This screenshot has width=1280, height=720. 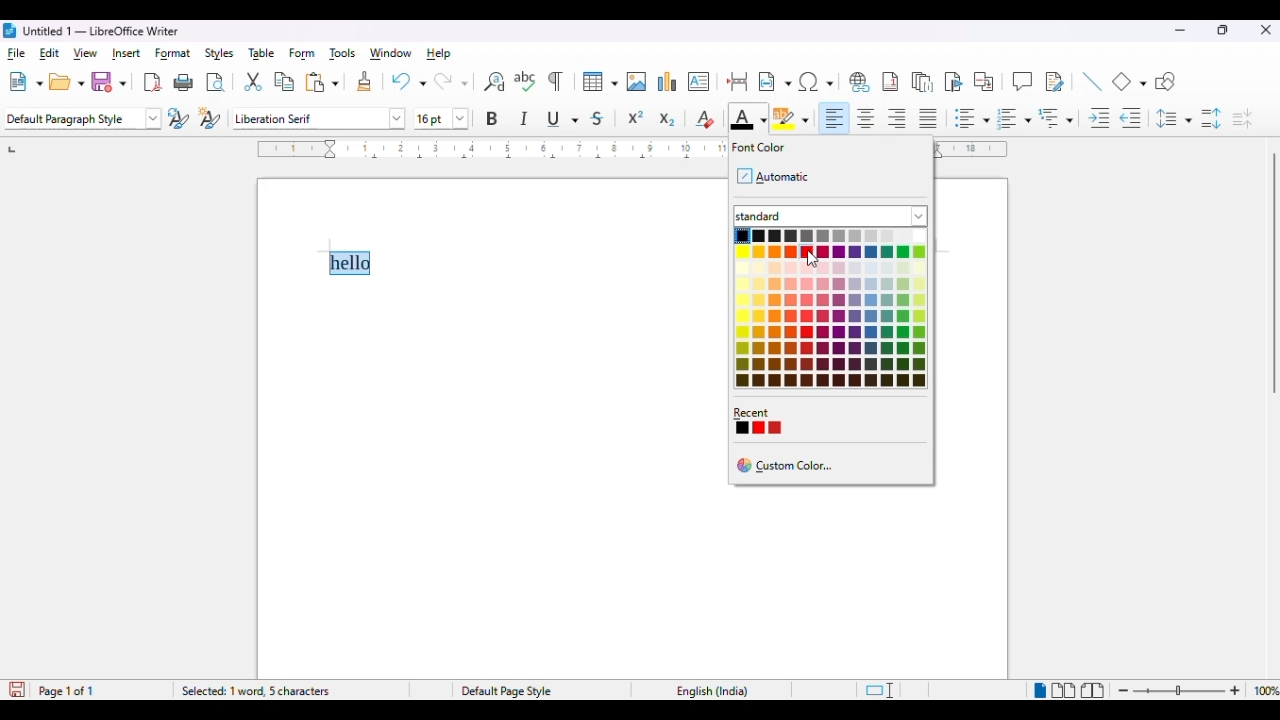 What do you see at coordinates (438, 53) in the screenshot?
I see `help` at bounding box center [438, 53].